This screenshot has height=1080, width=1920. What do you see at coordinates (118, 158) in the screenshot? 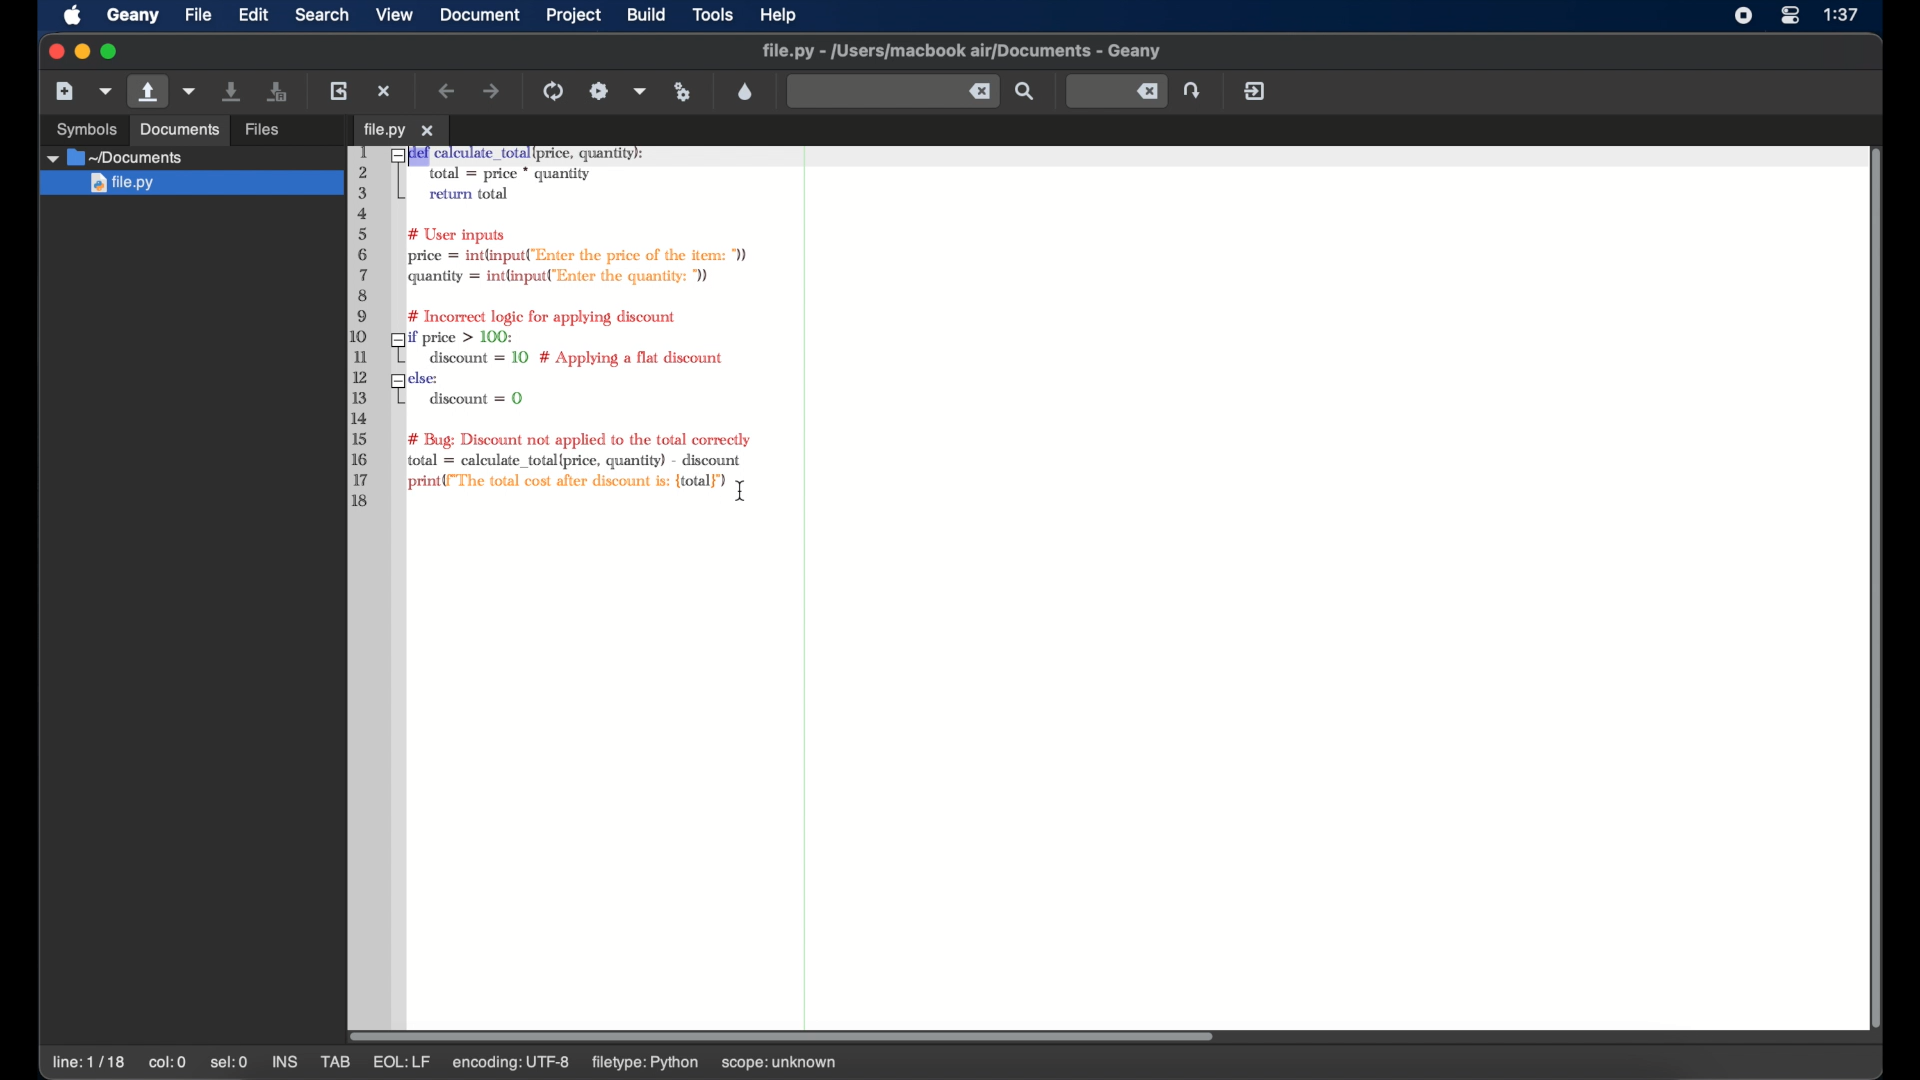
I see `documents` at bounding box center [118, 158].